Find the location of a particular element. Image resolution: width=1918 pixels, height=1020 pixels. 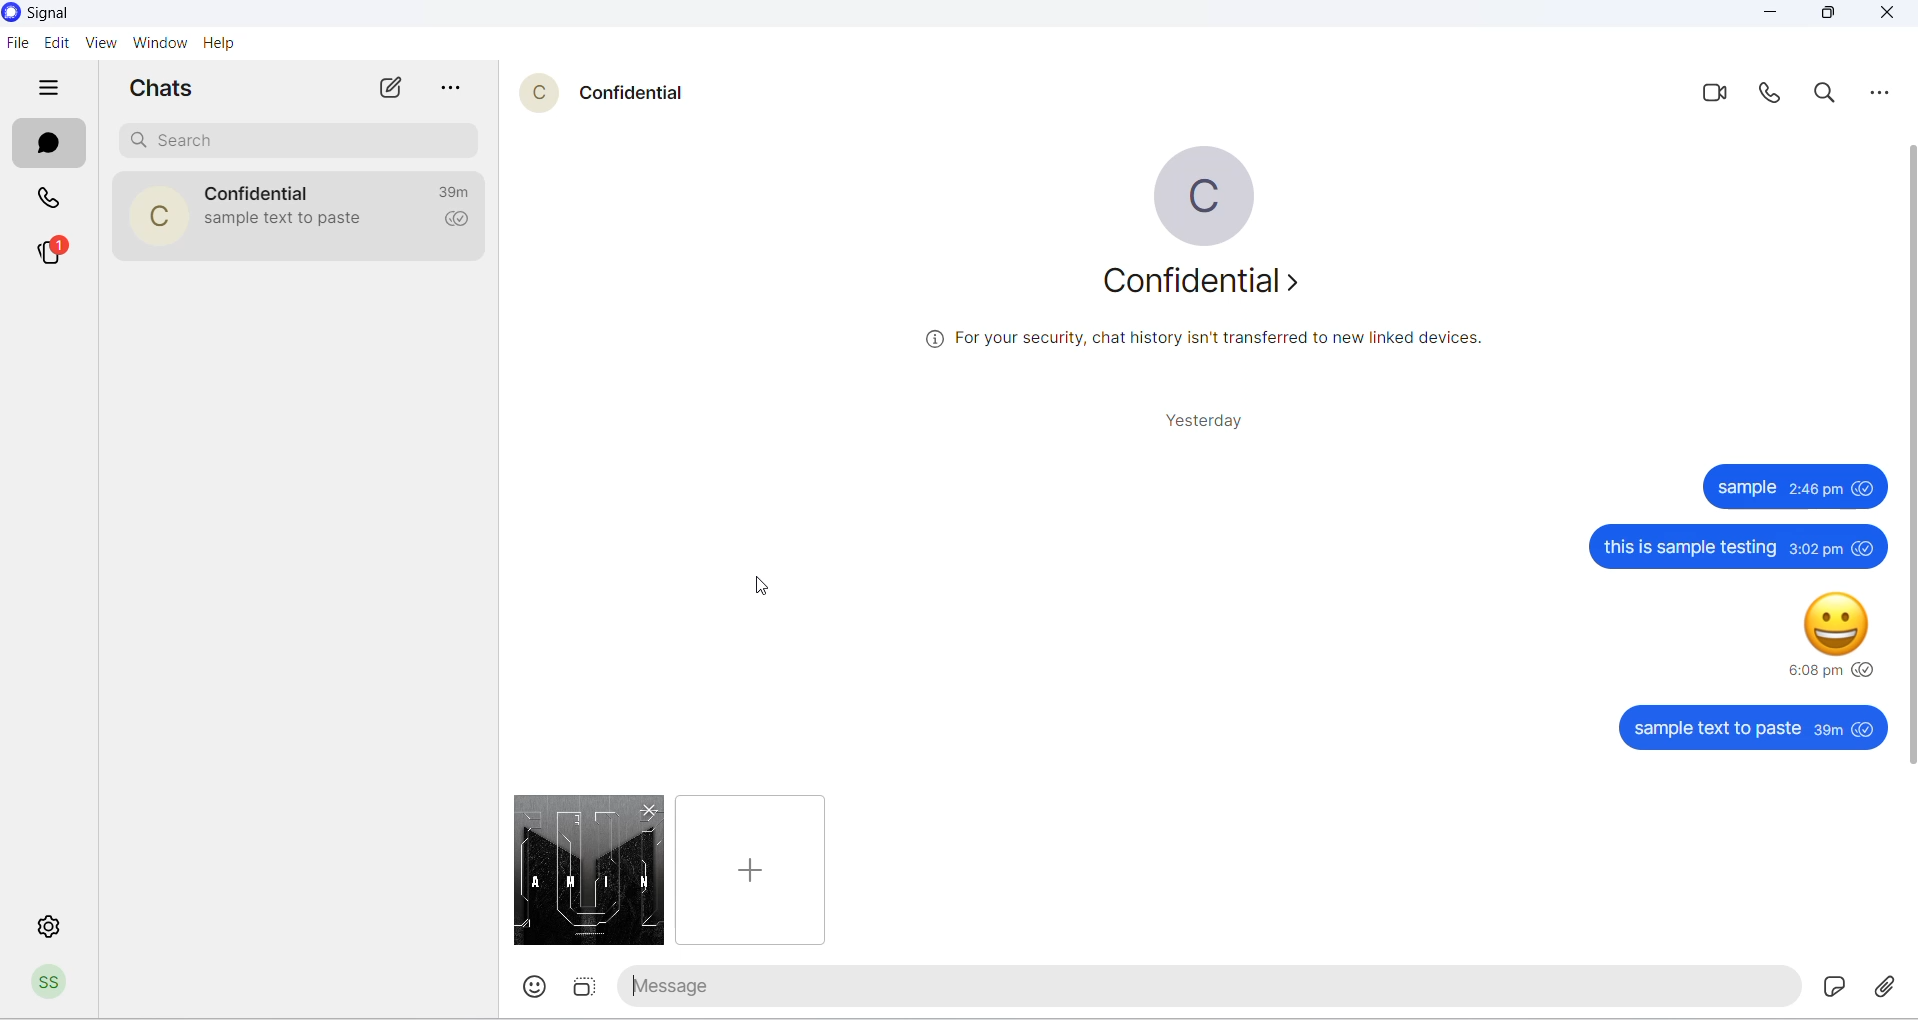

file is located at coordinates (584, 869).